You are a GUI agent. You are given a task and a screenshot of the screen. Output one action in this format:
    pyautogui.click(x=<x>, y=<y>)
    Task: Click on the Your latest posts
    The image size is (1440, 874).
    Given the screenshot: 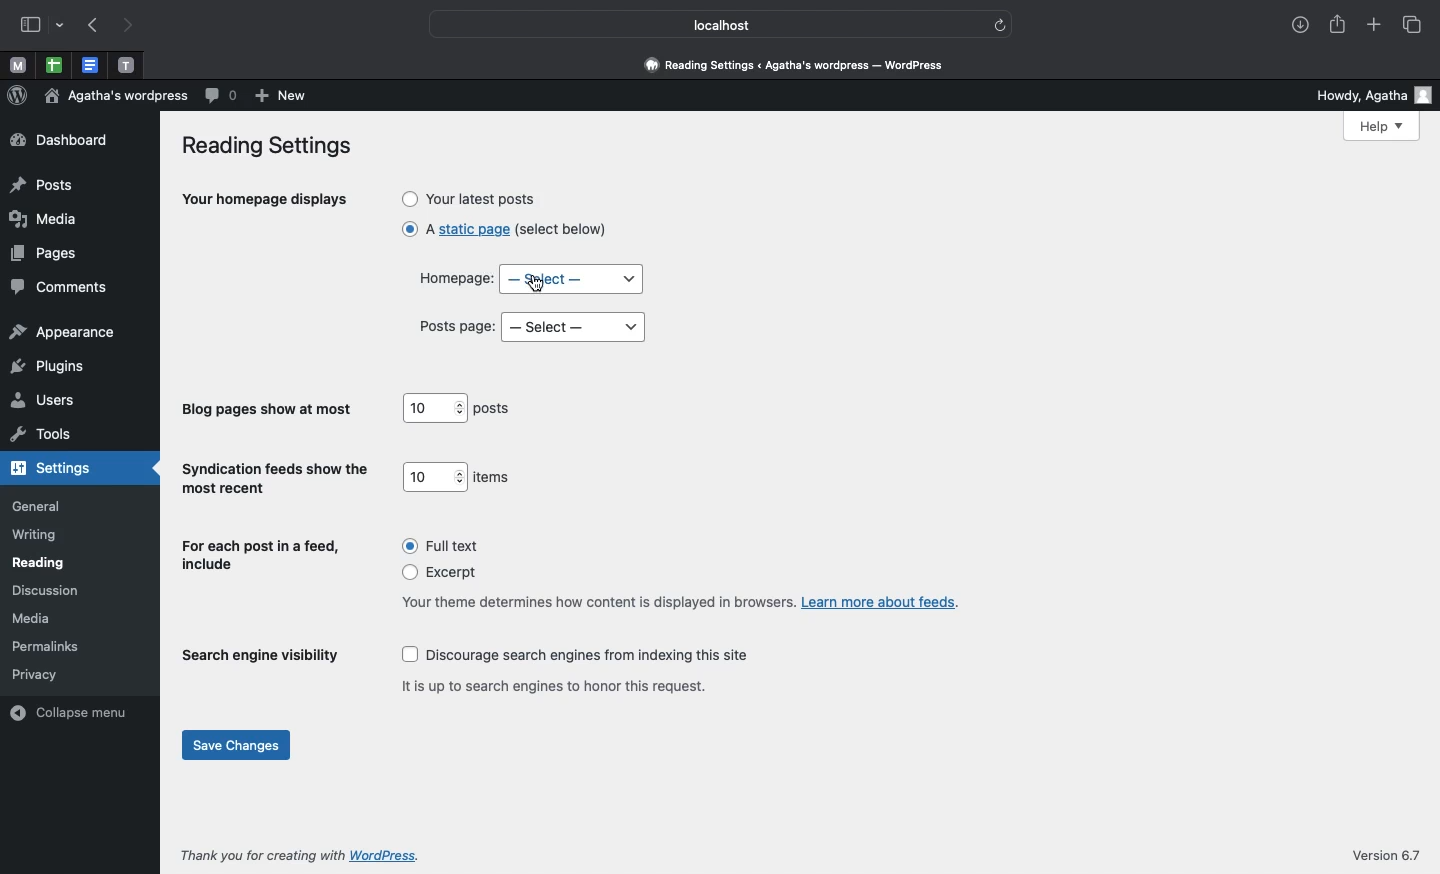 What is the action you would take?
    pyautogui.click(x=471, y=198)
    